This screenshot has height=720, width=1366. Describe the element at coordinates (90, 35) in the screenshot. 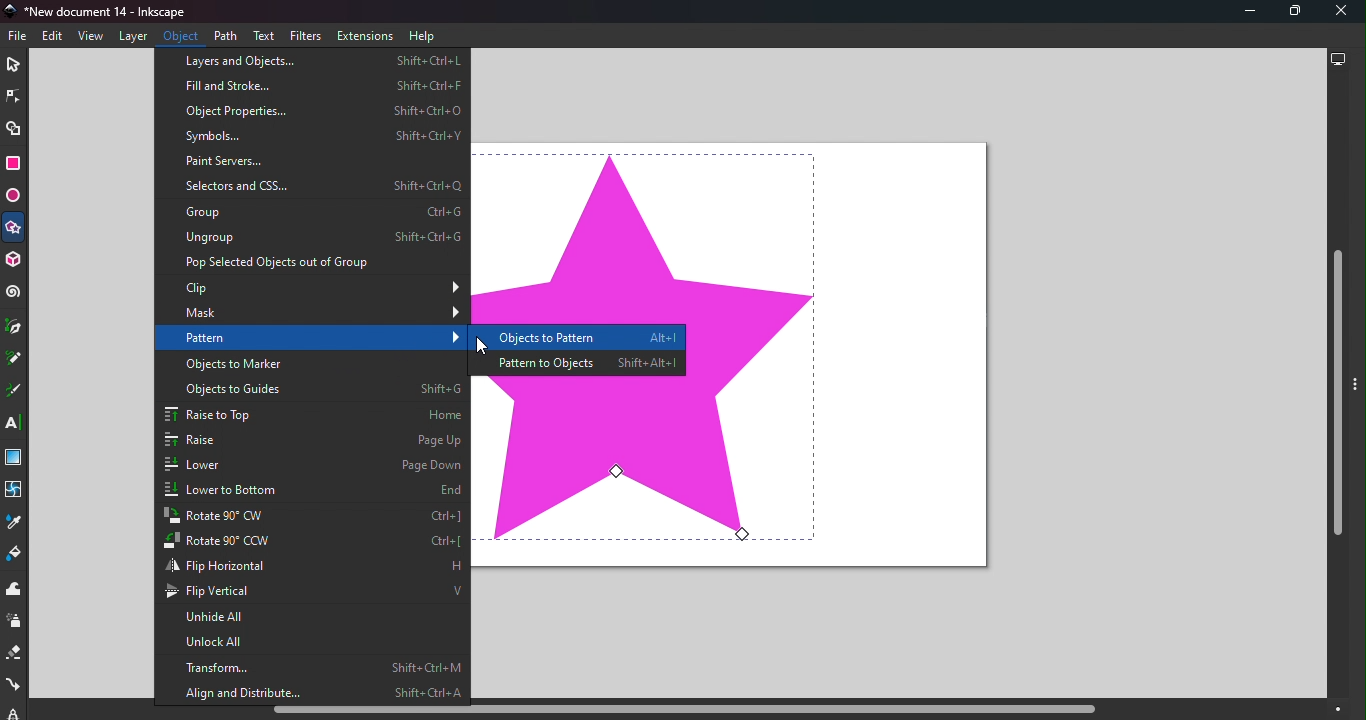

I see `View` at that location.